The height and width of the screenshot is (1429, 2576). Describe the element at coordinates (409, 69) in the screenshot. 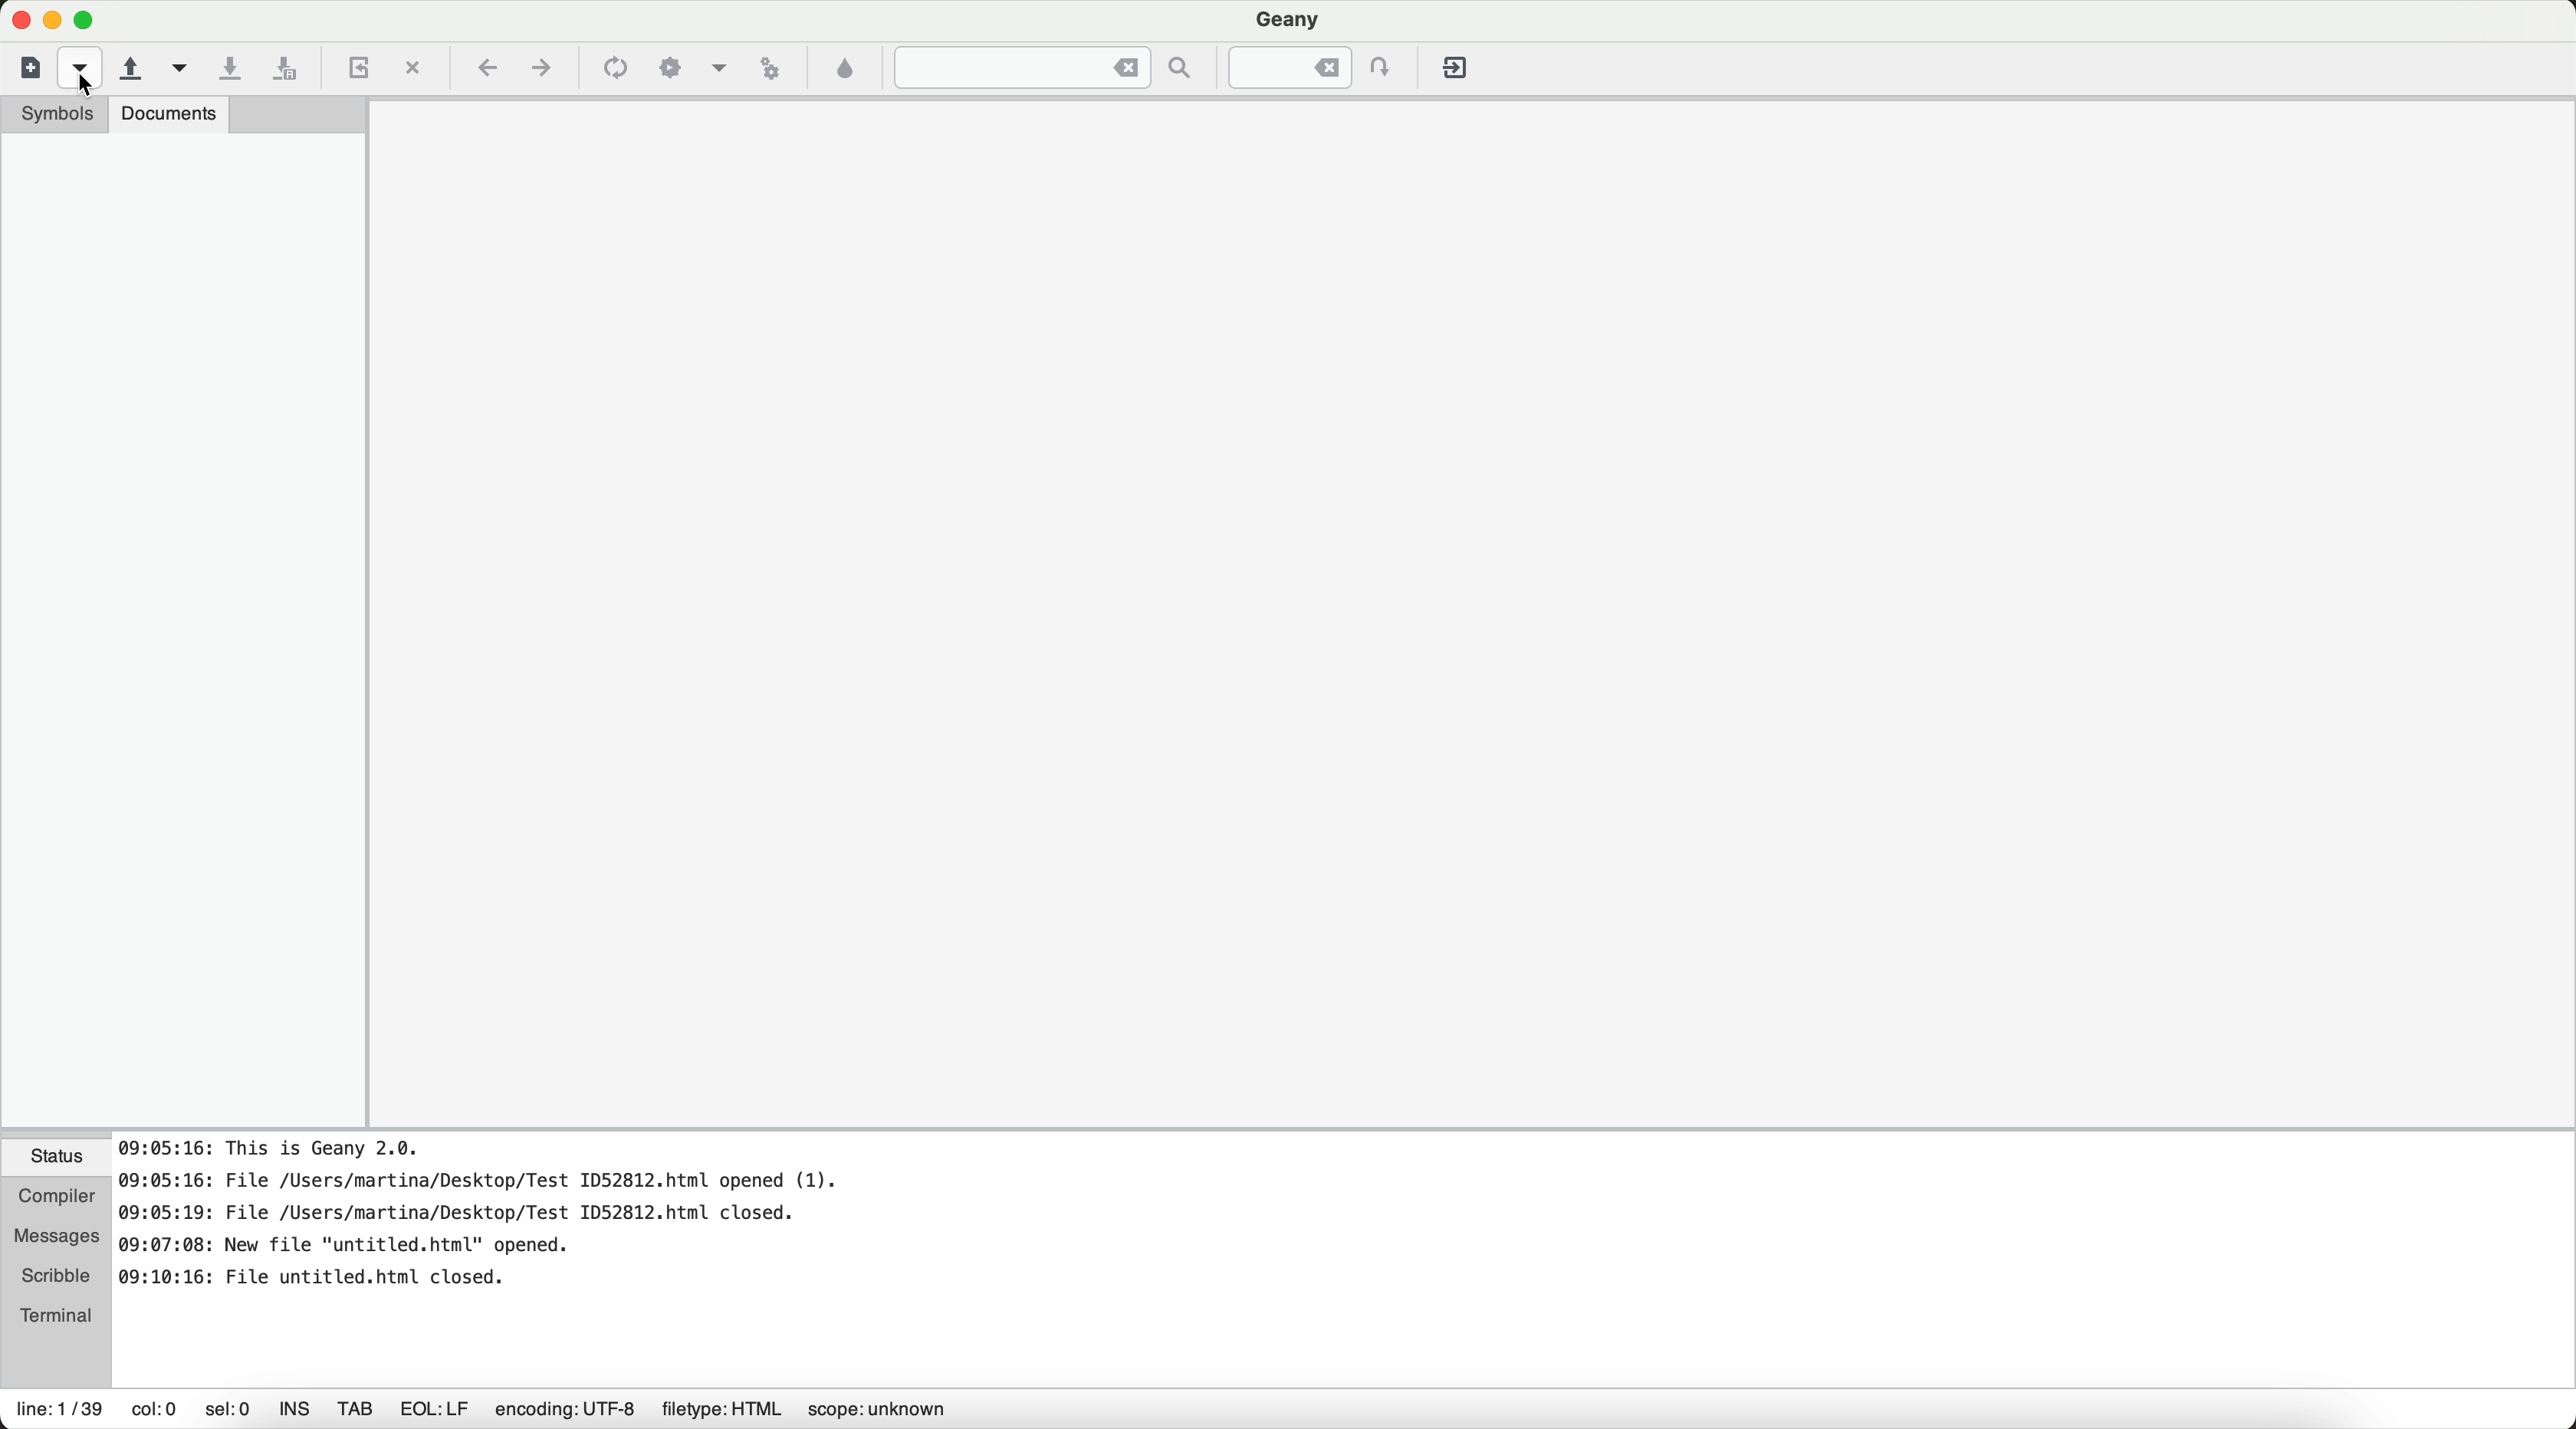

I see `close the current file` at that location.